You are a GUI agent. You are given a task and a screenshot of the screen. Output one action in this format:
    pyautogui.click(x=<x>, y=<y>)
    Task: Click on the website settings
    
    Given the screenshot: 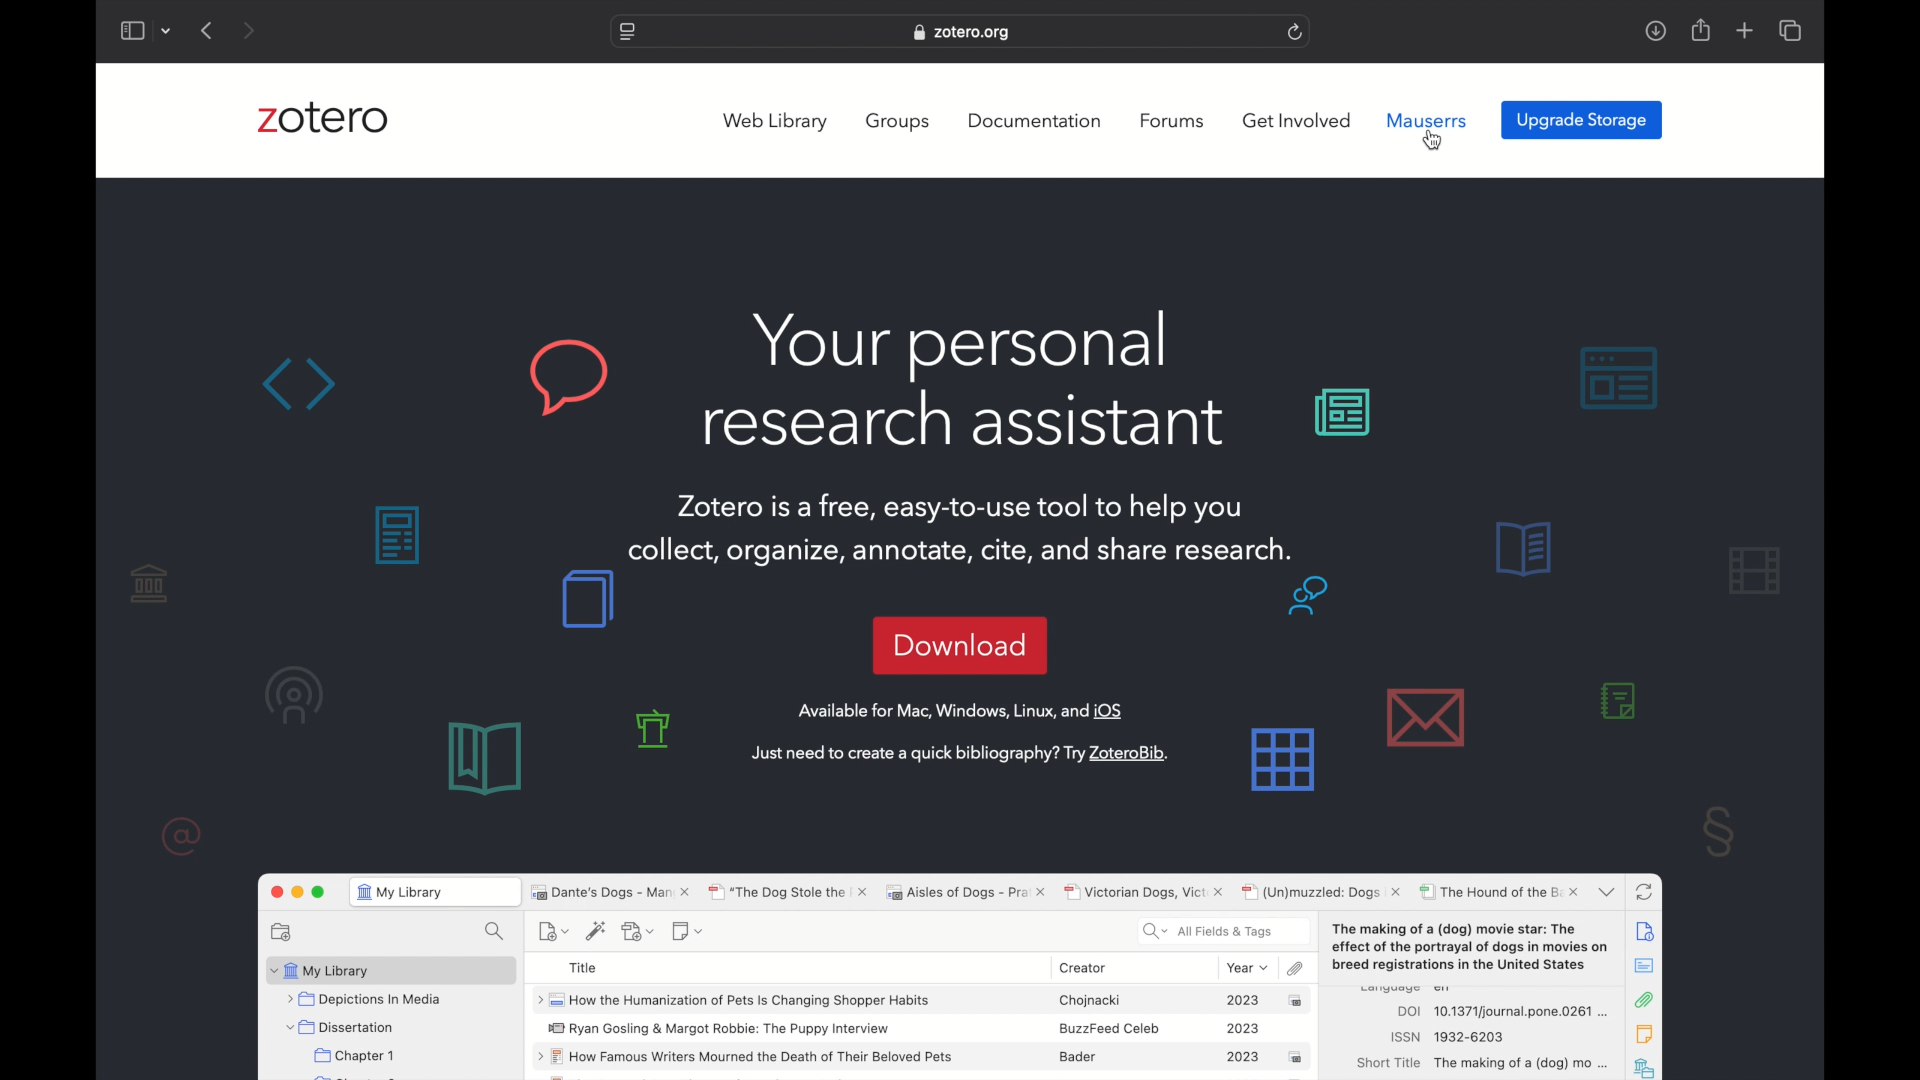 What is the action you would take?
    pyautogui.click(x=626, y=33)
    